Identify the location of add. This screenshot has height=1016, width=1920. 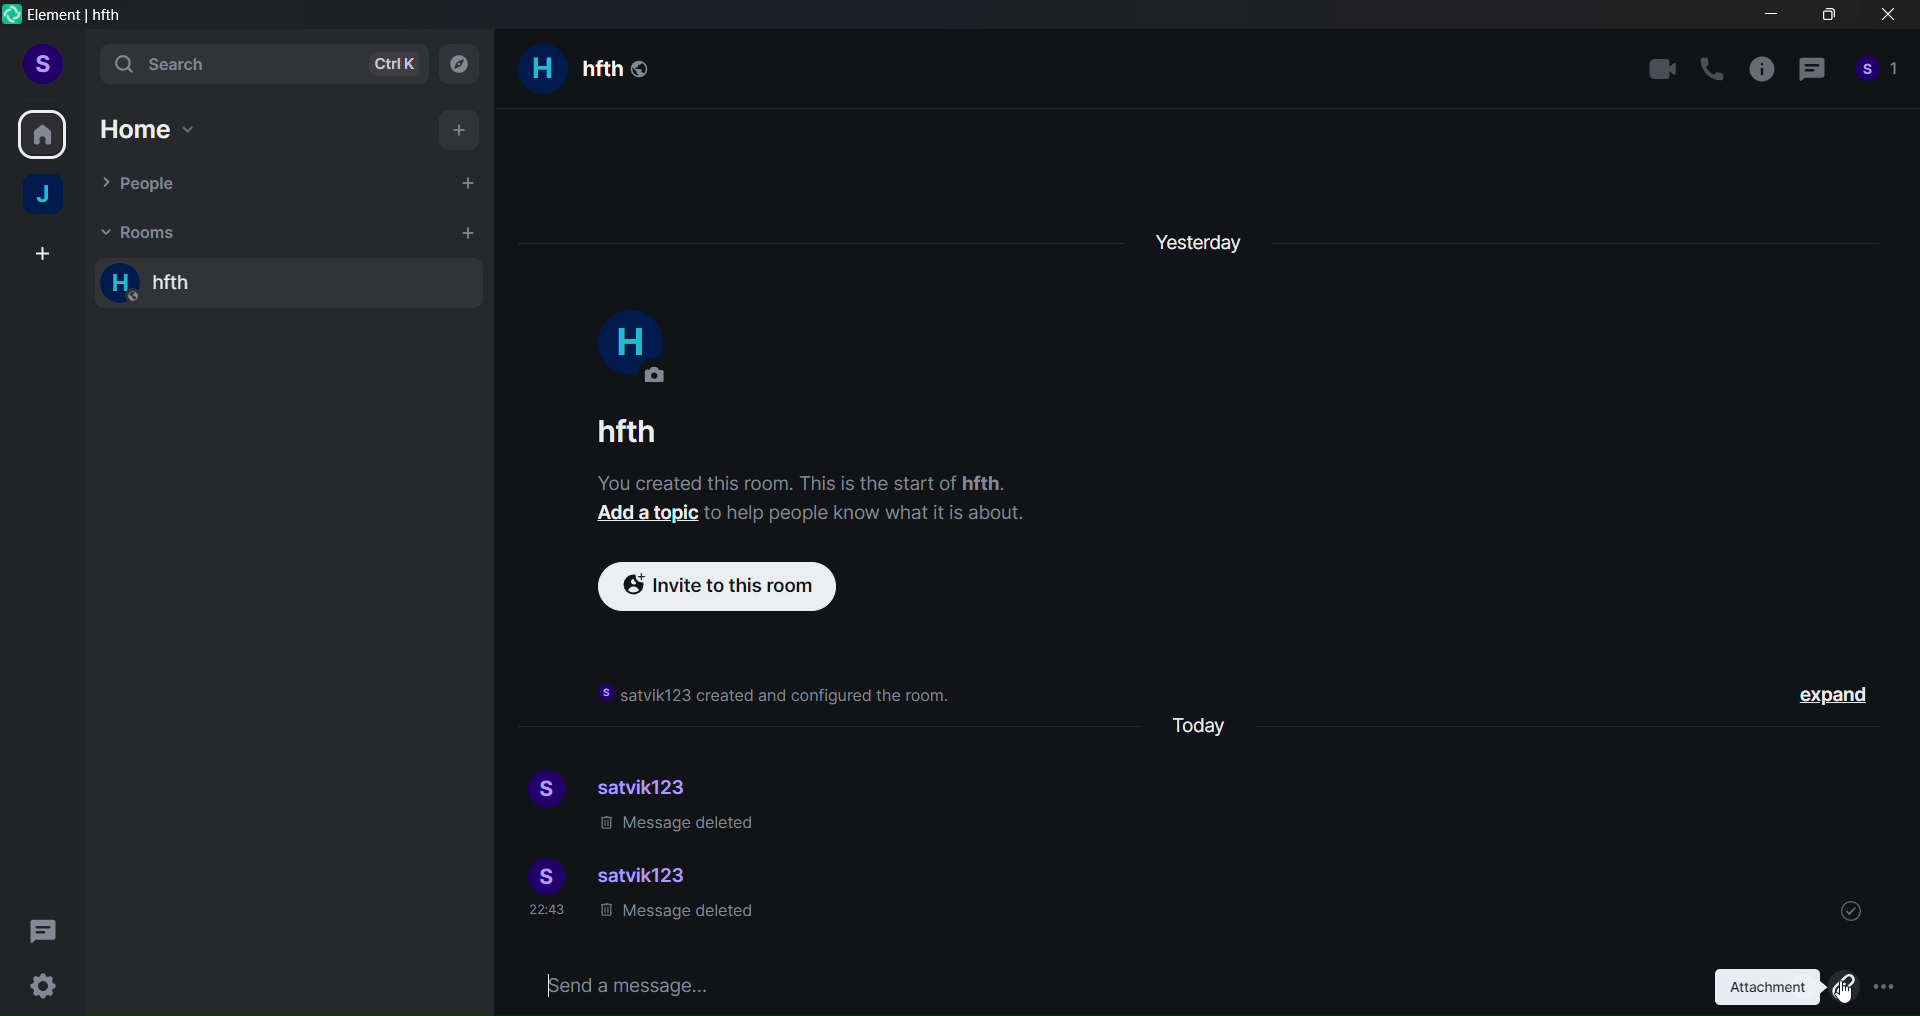
(460, 128).